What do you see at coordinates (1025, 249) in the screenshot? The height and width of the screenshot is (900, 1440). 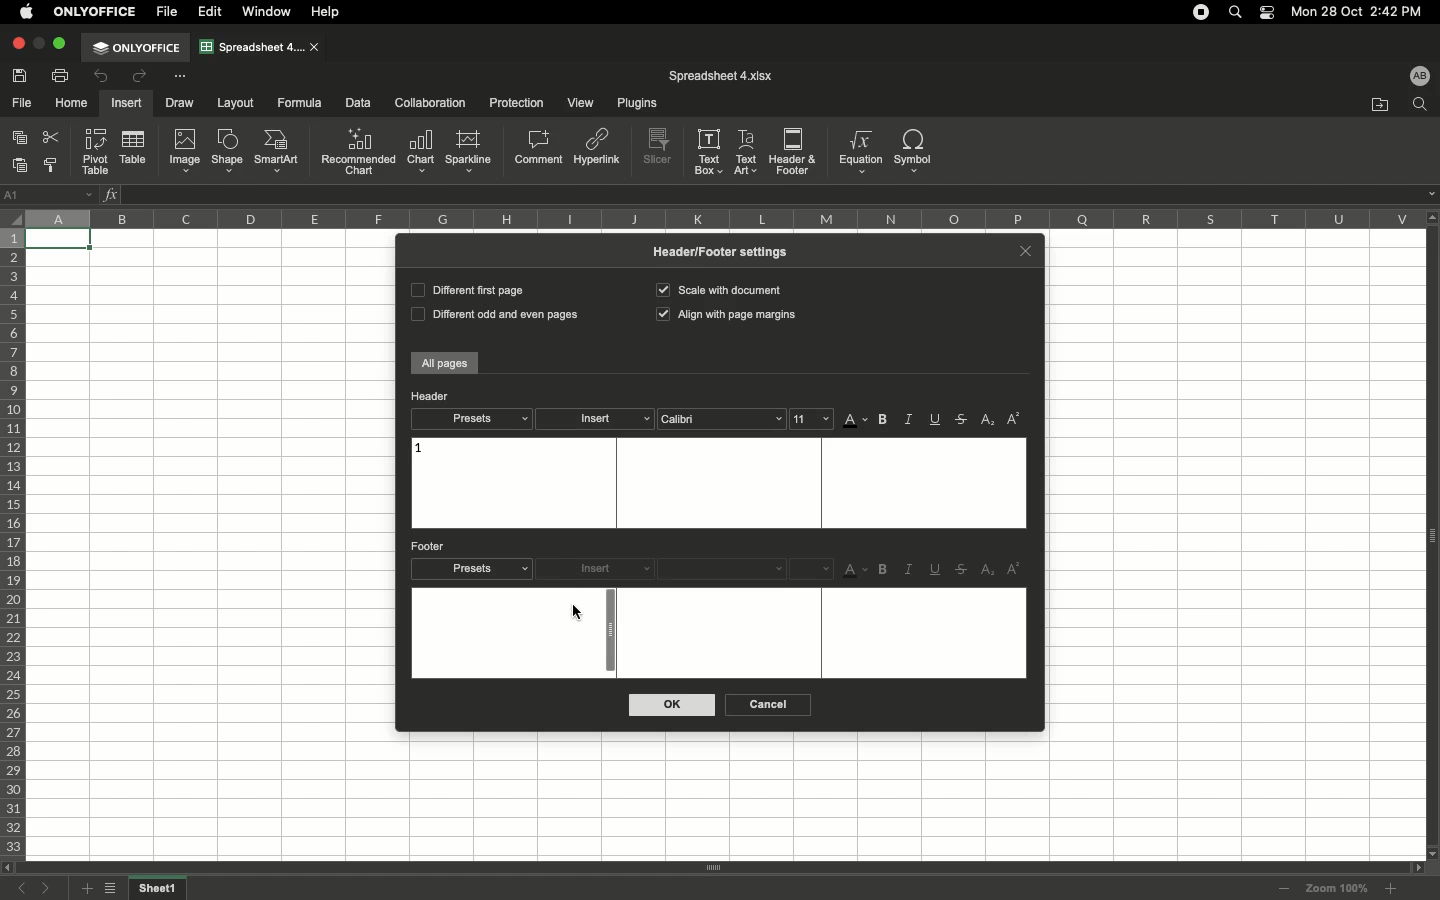 I see `Close` at bounding box center [1025, 249].